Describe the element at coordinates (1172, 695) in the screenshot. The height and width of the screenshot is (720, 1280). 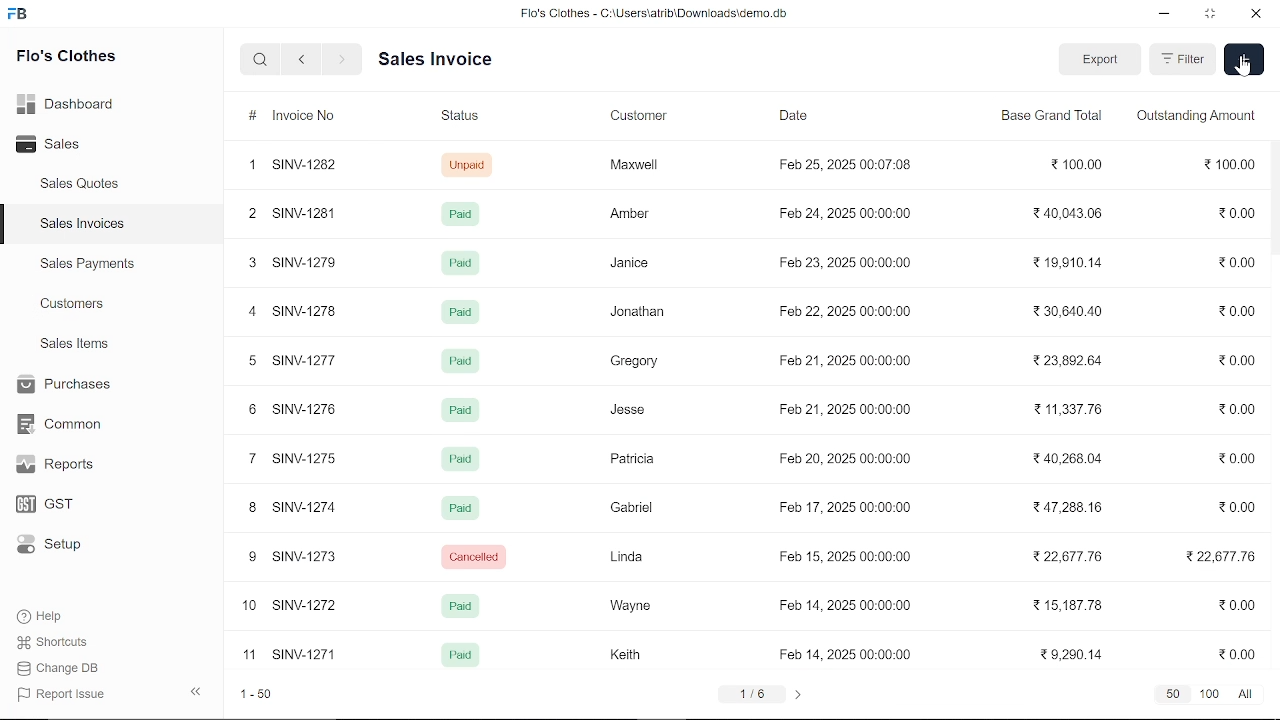
I see `50` at that location.